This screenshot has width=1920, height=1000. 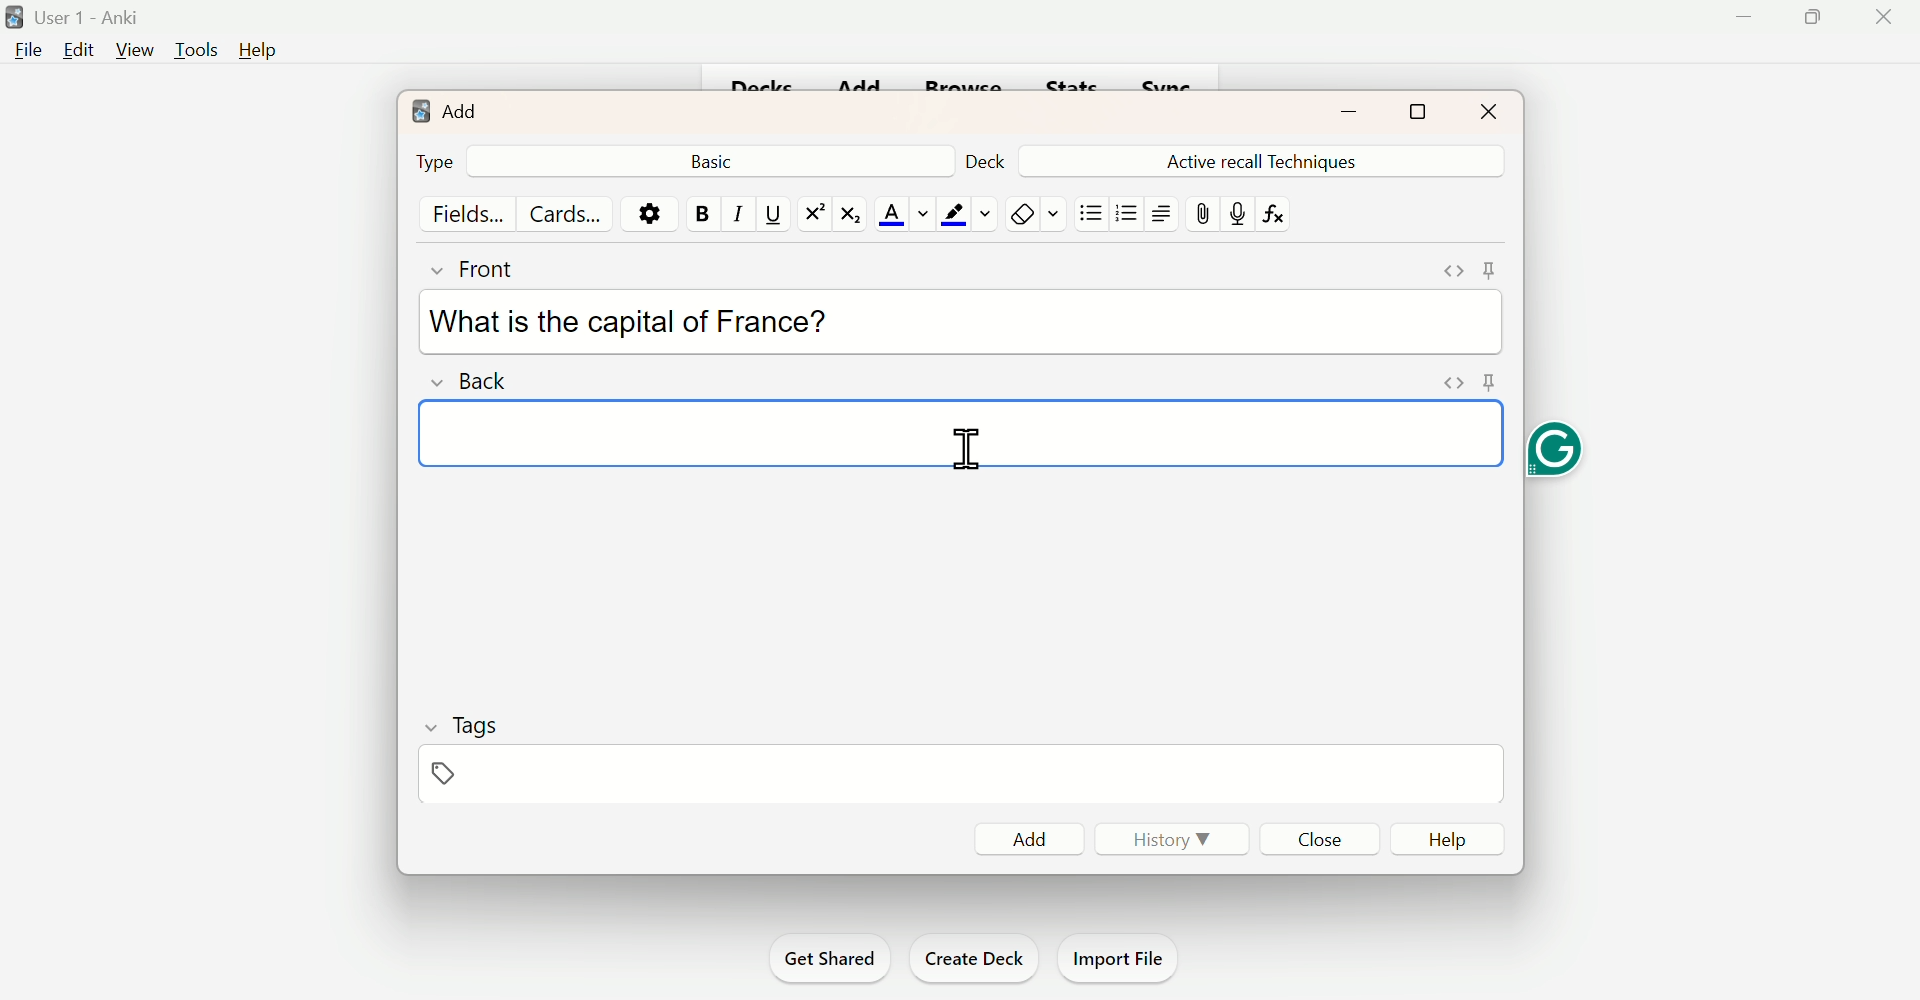 What do you see at coordinates (570, 213) in the screenshot?
I see `Cards` at bounding box center [570, 213].